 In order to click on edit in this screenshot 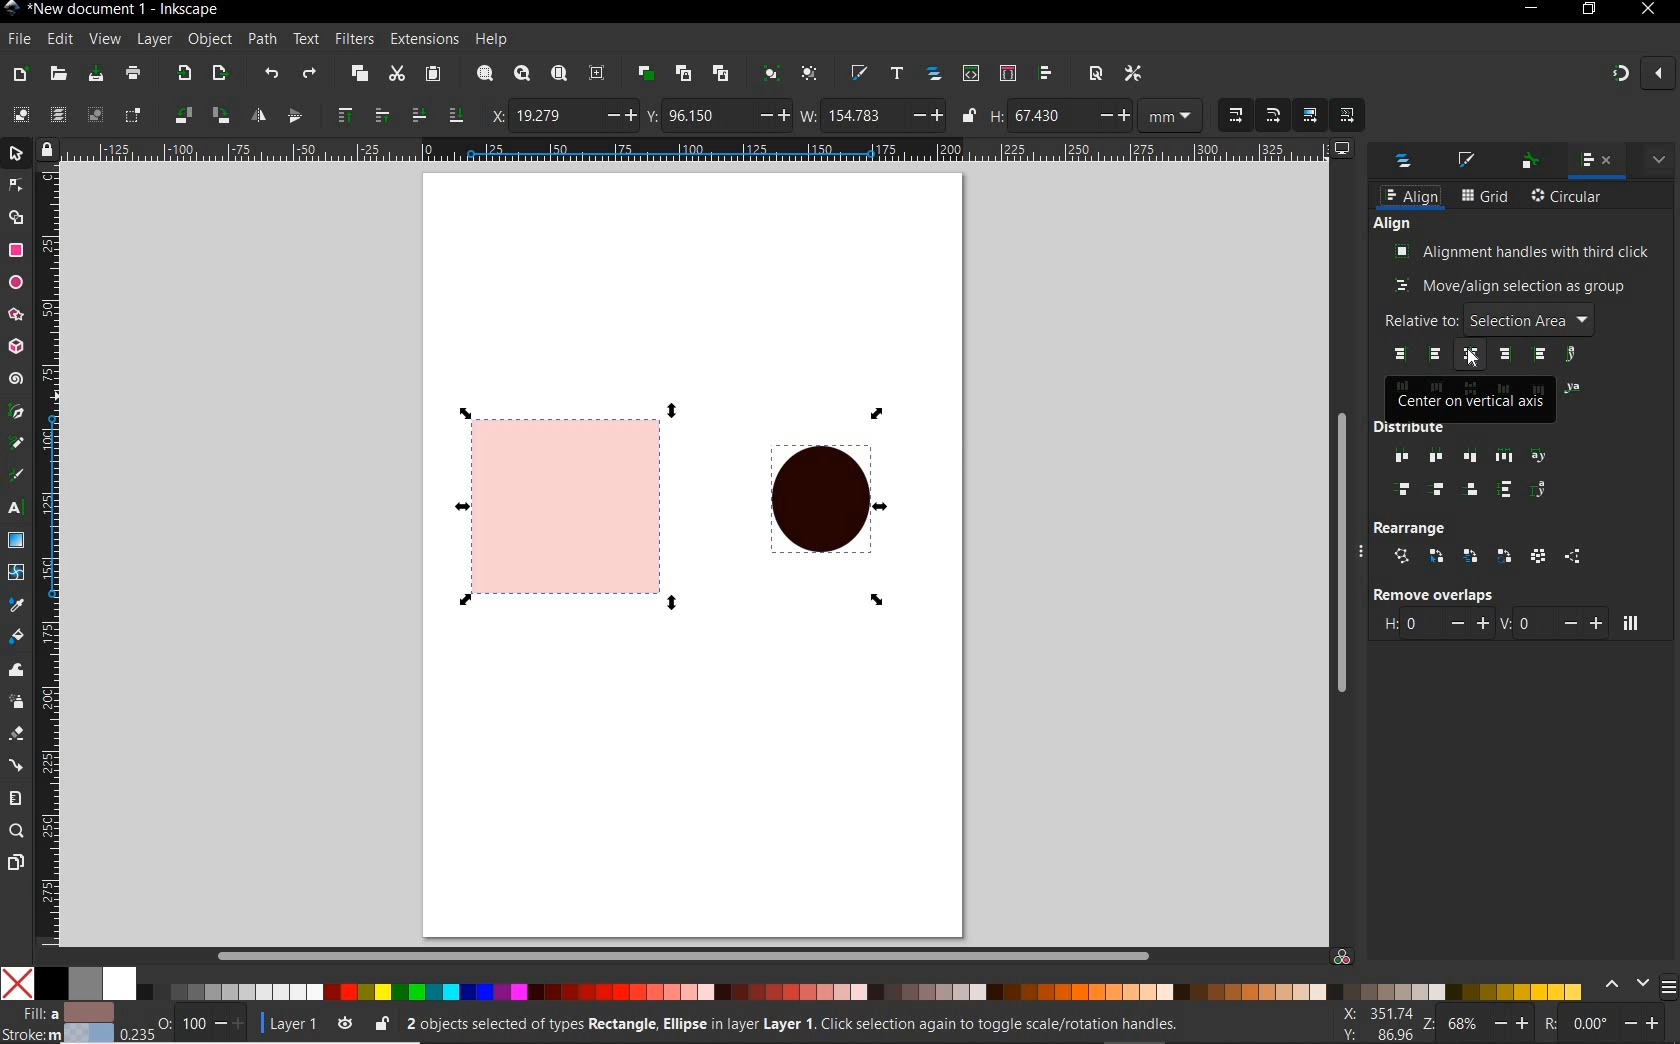, I will do `click(60, 40)`.